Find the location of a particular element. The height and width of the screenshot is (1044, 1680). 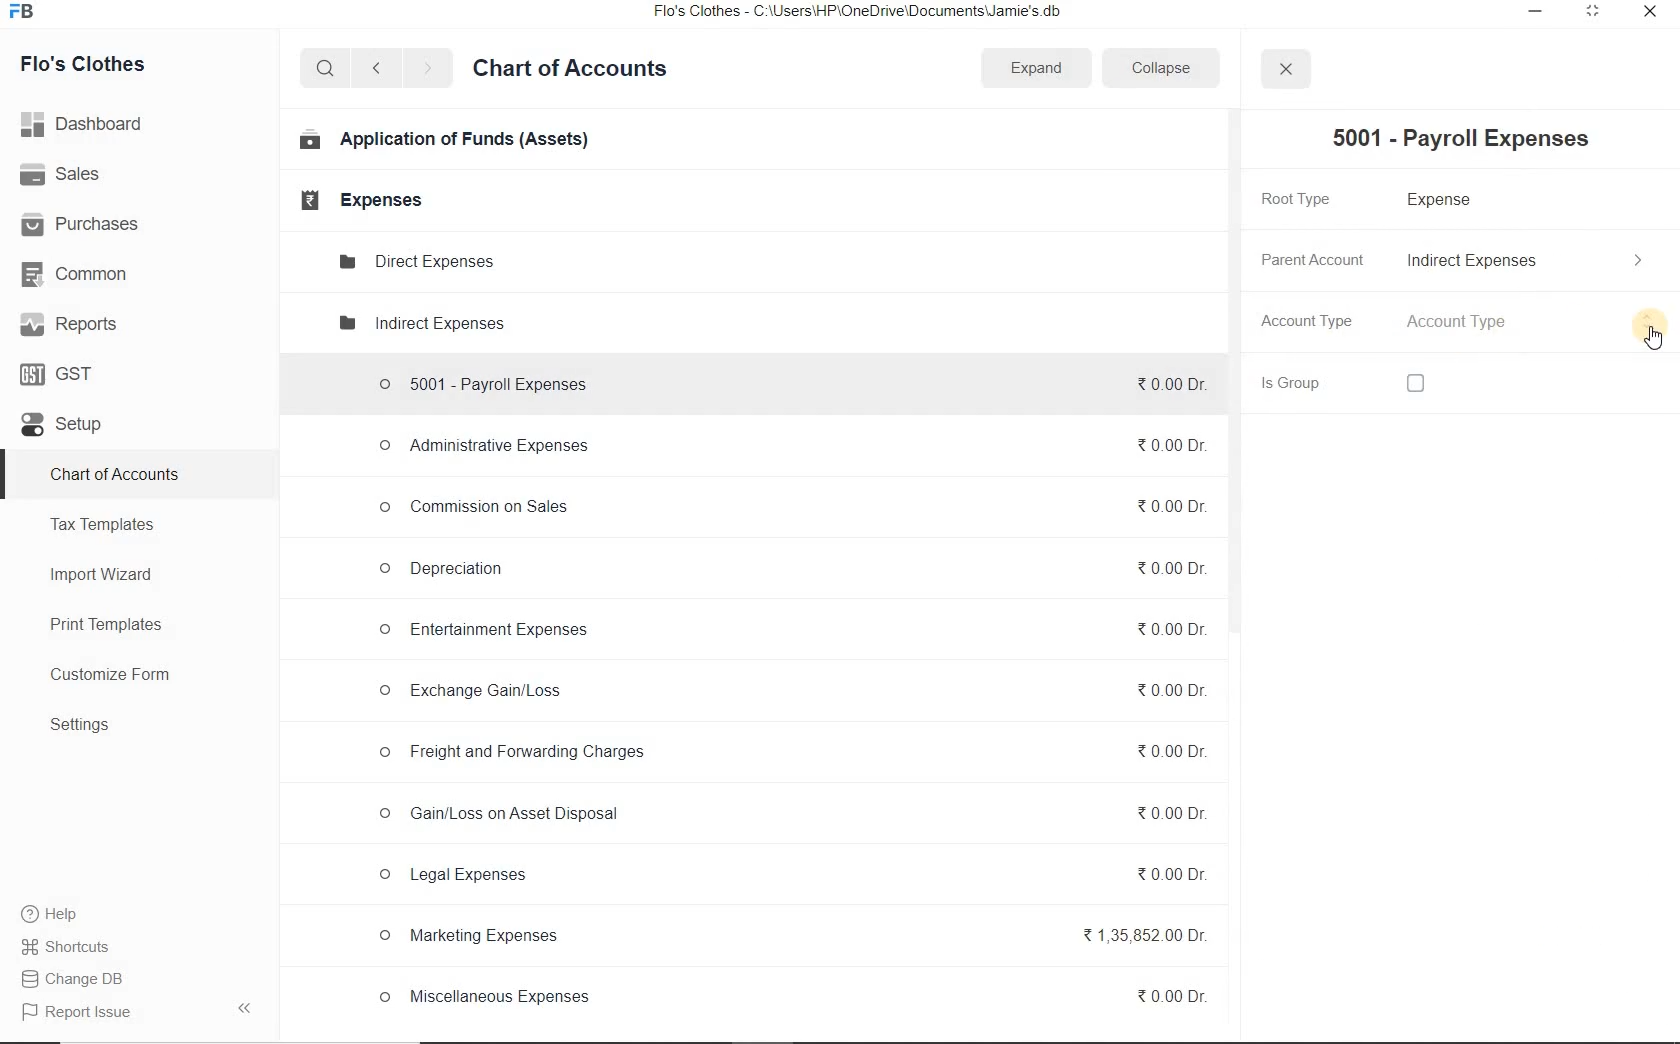

 Help is located at coordinates (61, 914).